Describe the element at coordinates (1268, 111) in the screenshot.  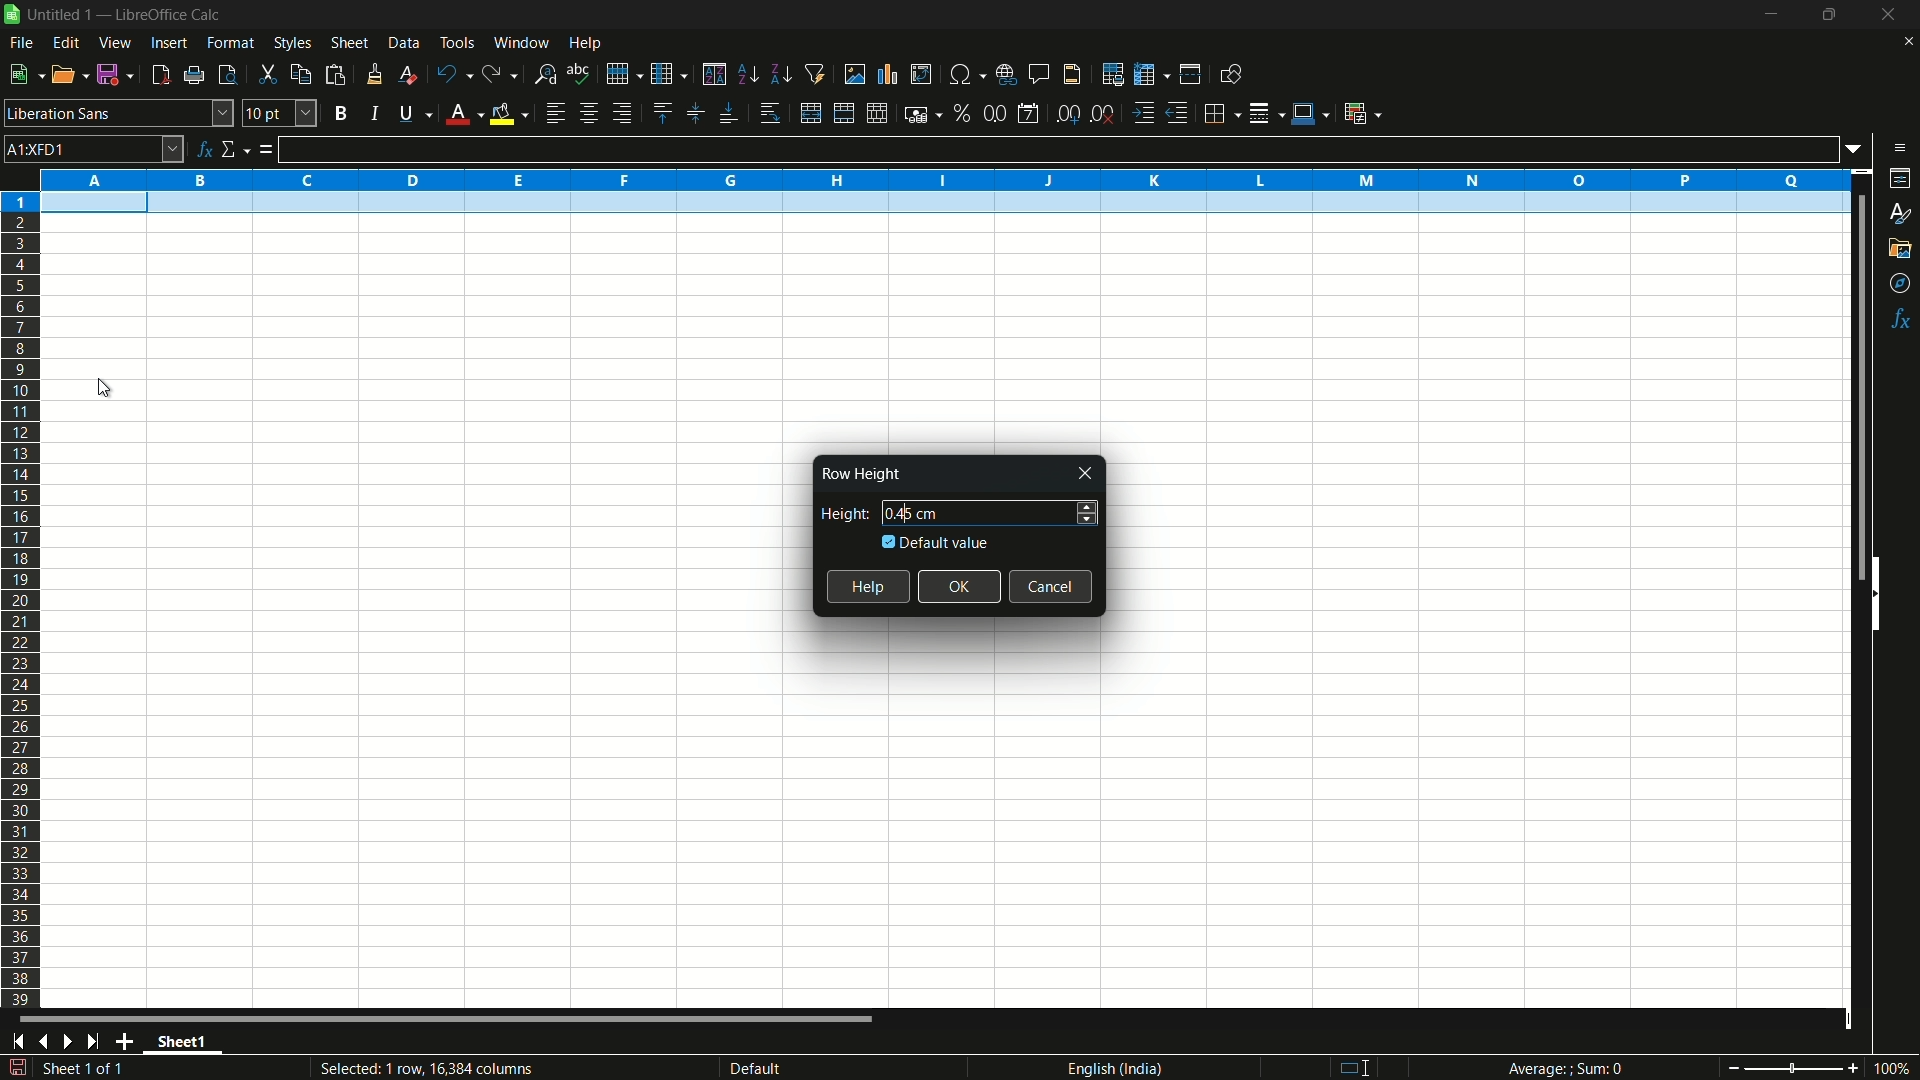
I see `border style` at that location.